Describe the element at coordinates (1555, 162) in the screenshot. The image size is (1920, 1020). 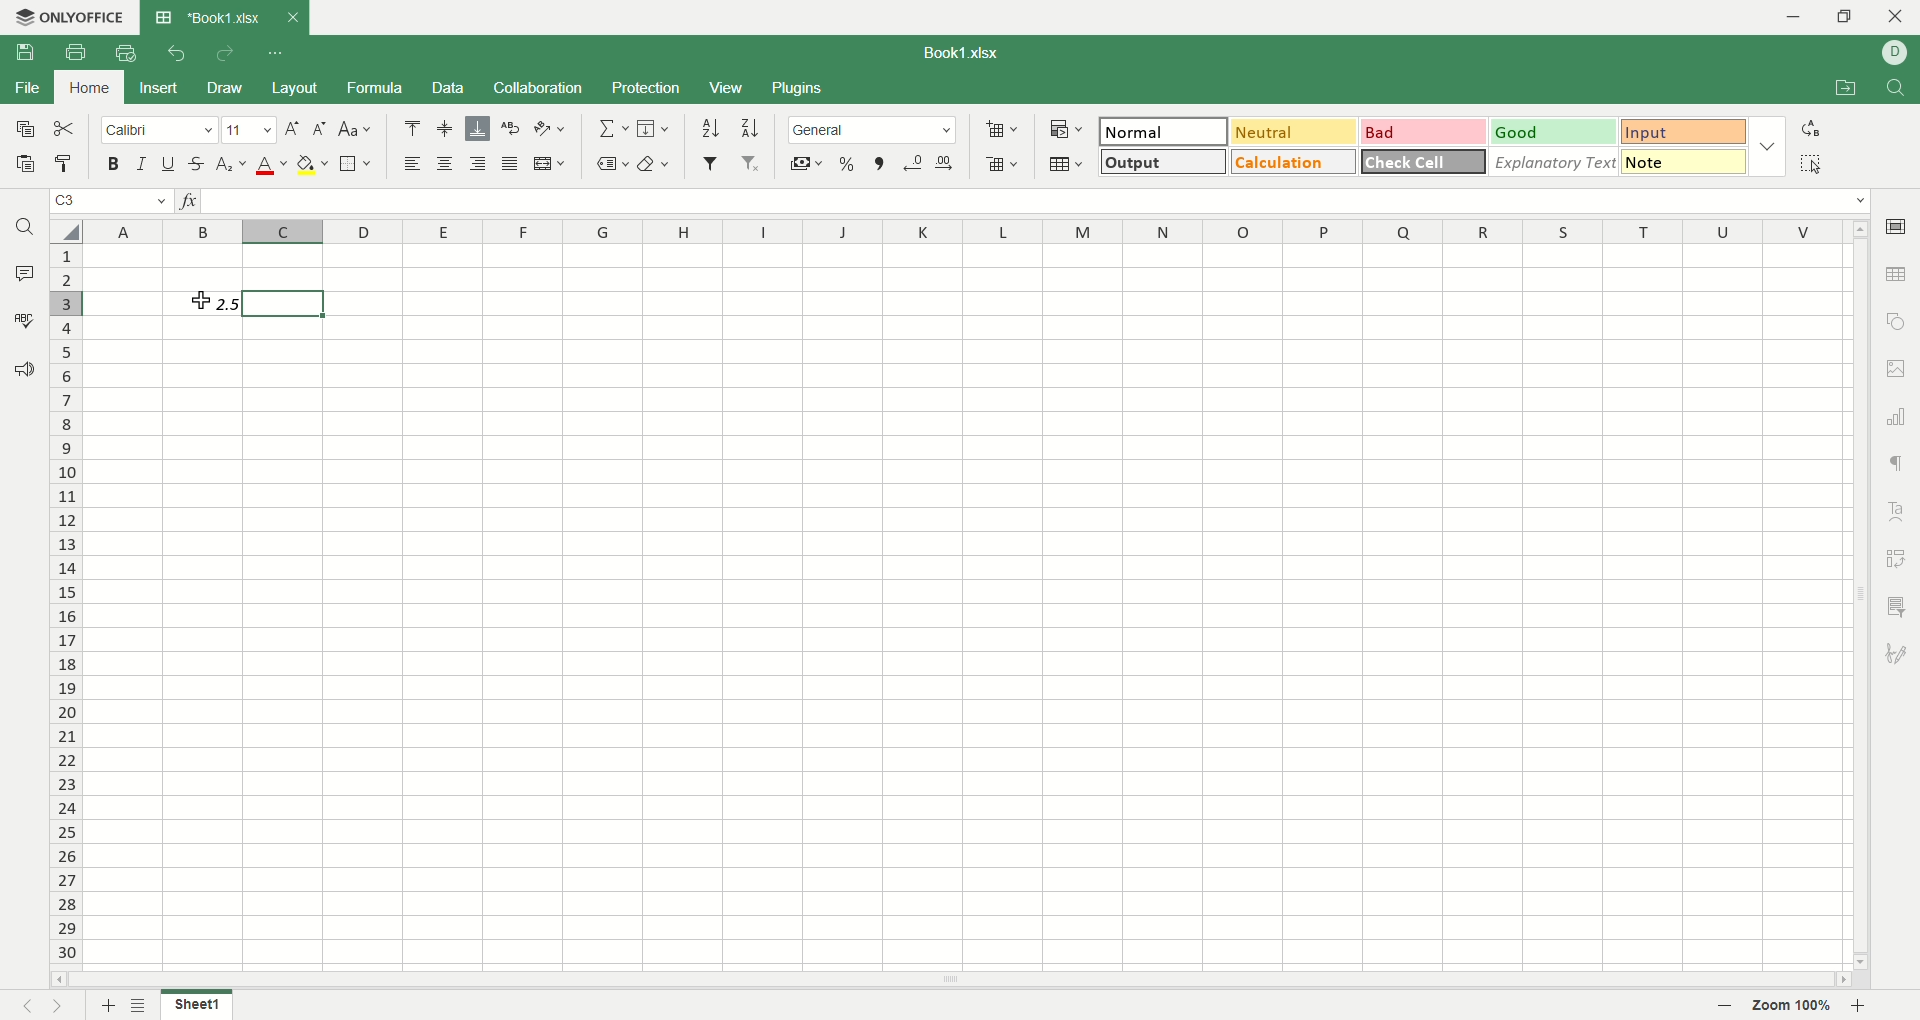
I see `explanatory test` at that location.